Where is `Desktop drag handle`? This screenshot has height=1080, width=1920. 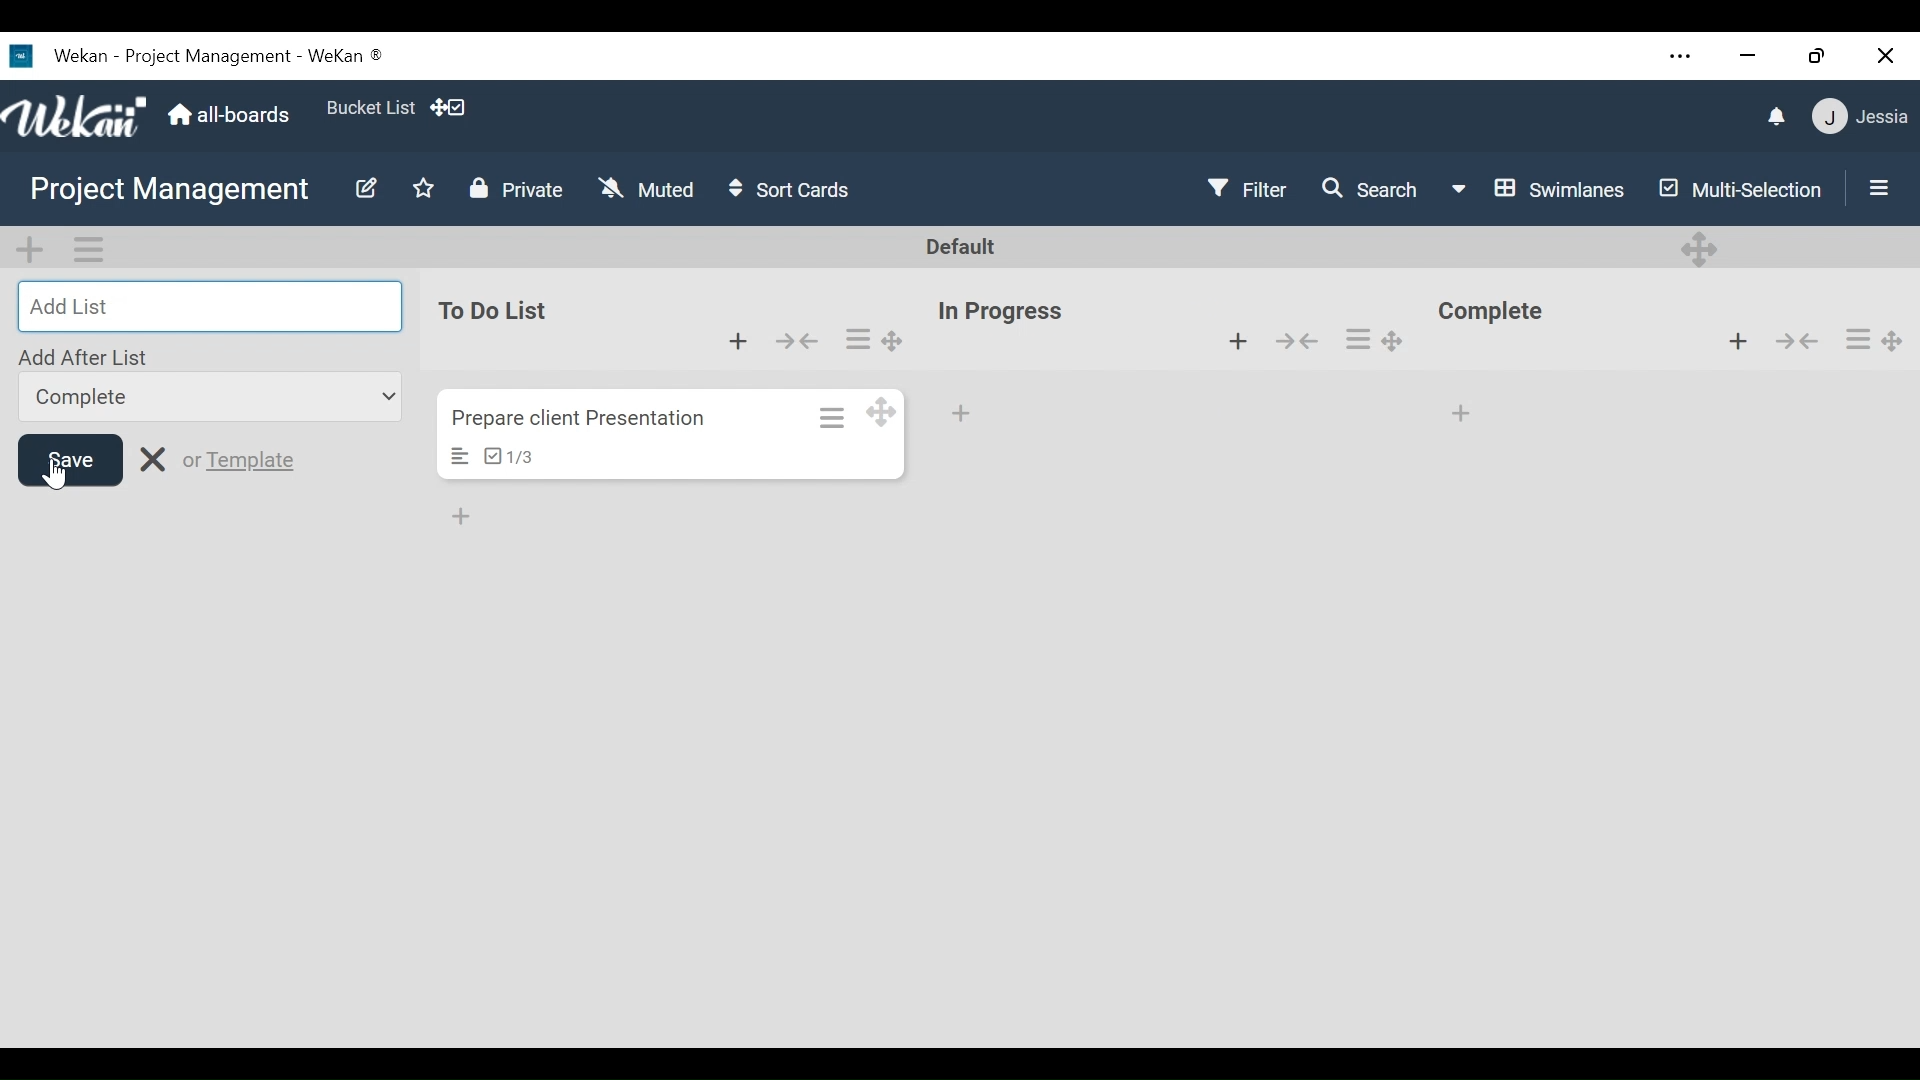
Desktop drag handle is located at coordinates (1893, 339).